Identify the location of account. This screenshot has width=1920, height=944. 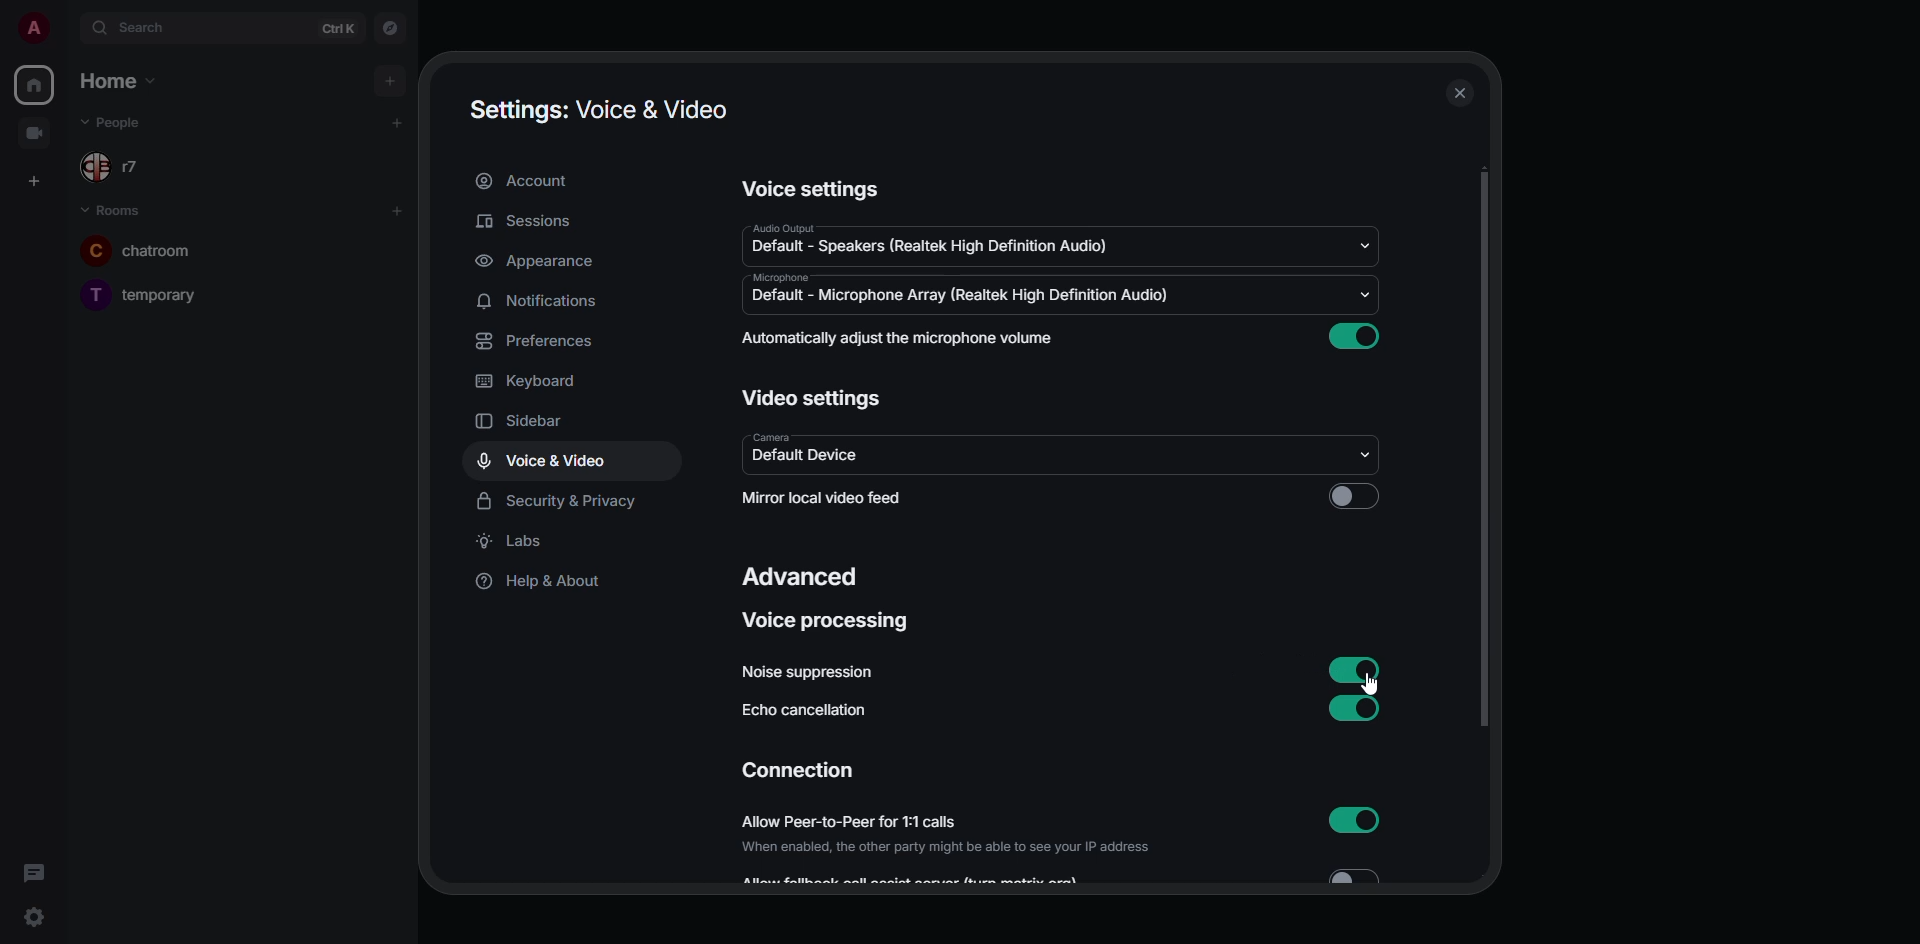
(531, 181).